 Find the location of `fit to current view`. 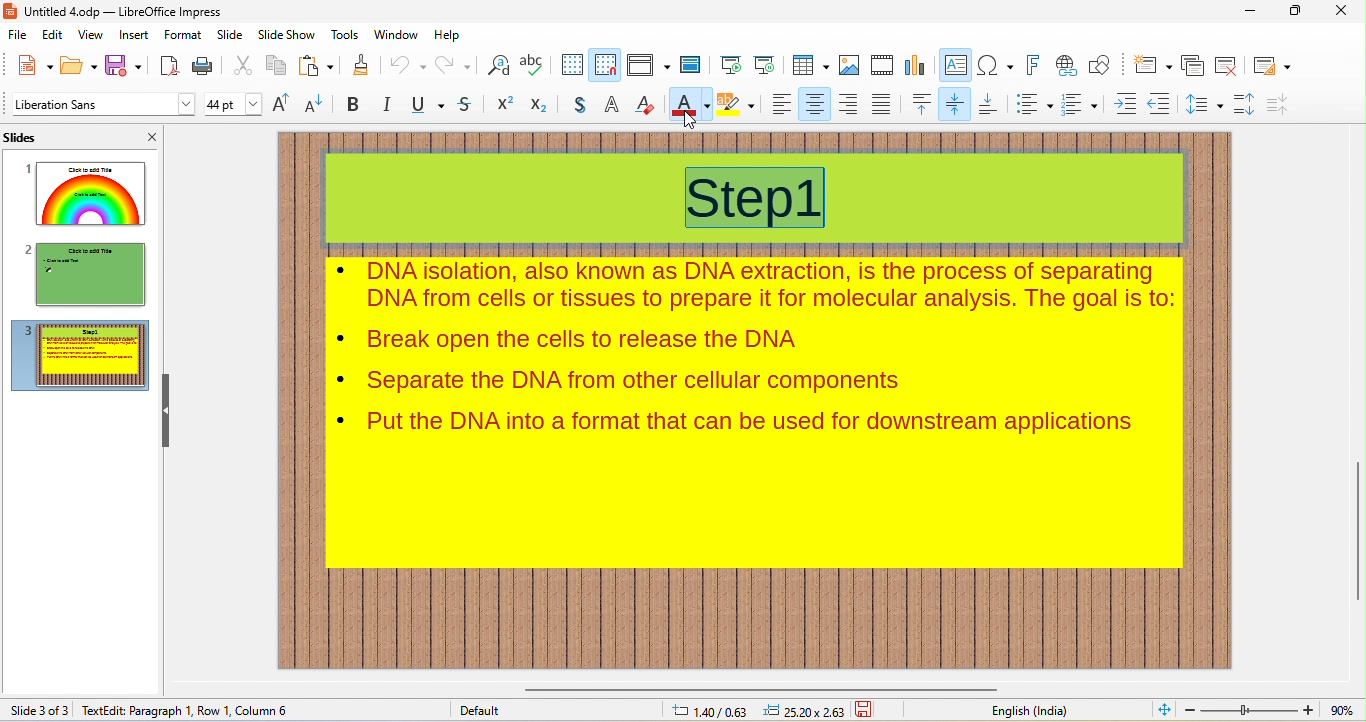

fit to current view is located at coordinates (1165, 708).